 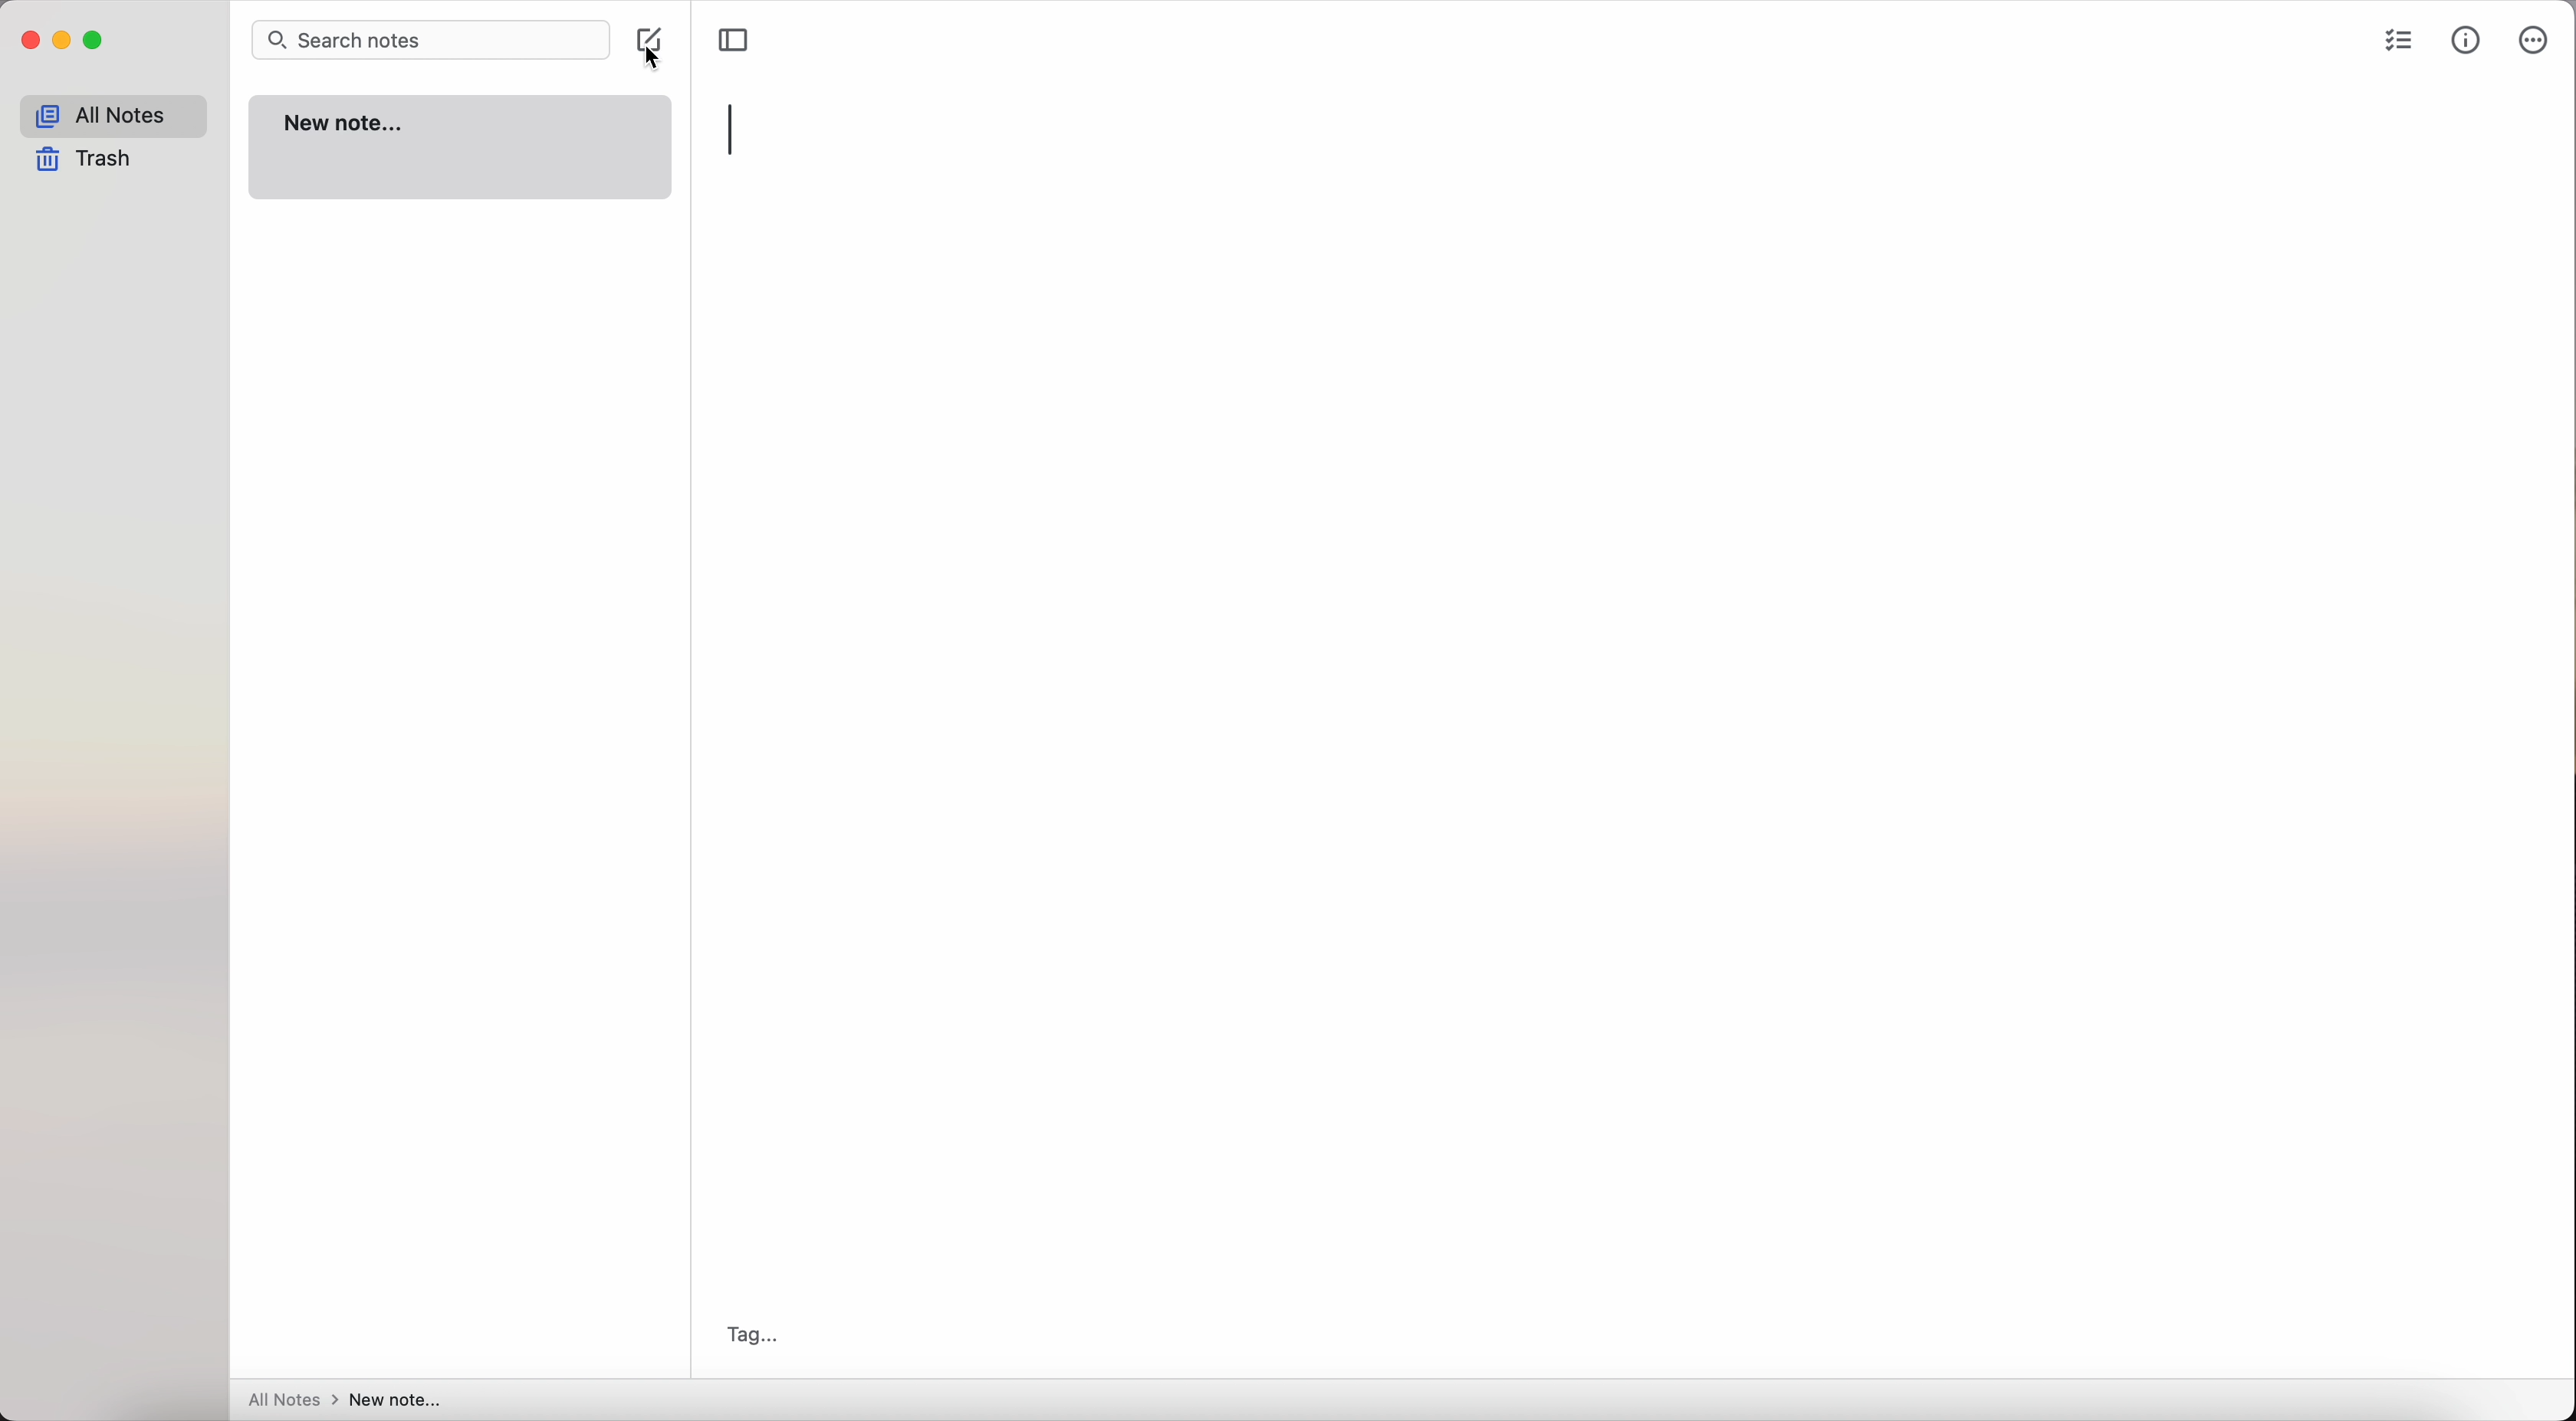 I want to click on check list, so click(x=2397, y=43).